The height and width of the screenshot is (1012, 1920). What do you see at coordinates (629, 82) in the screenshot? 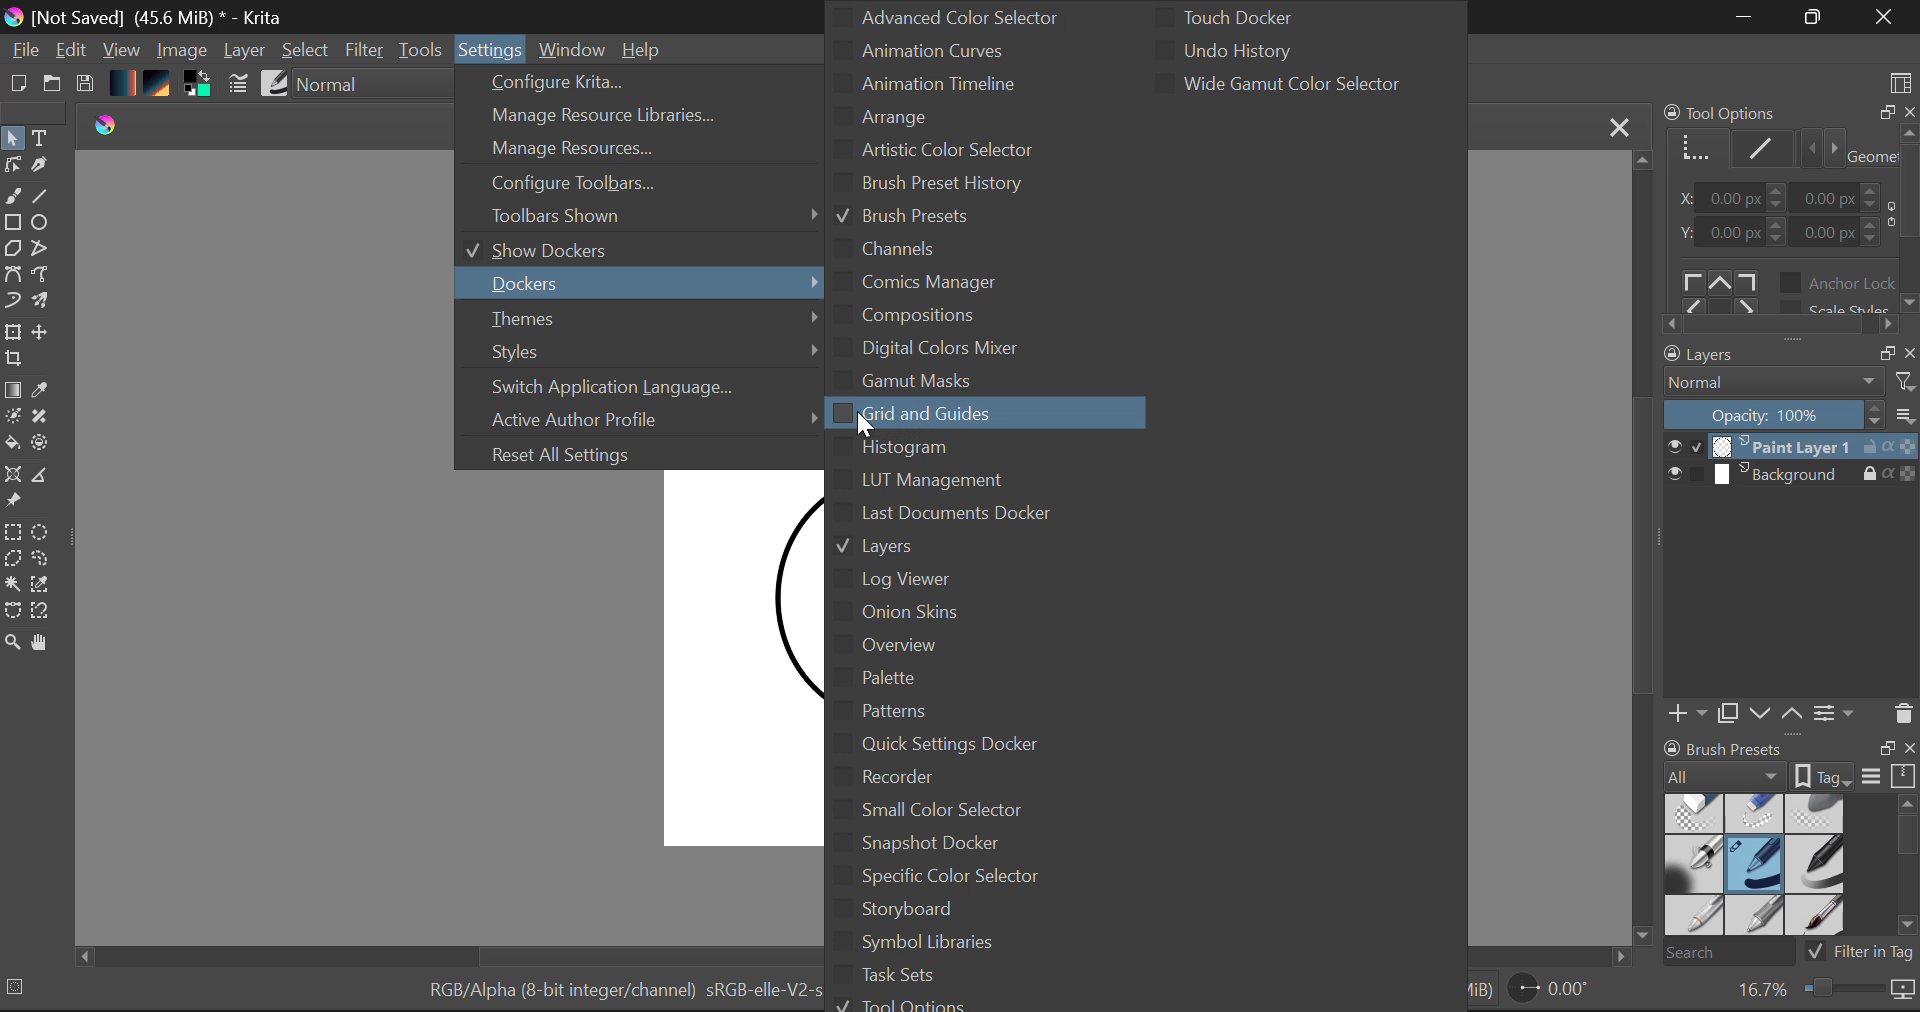
I see `Configure Krita` at bounding box center [629, 82].